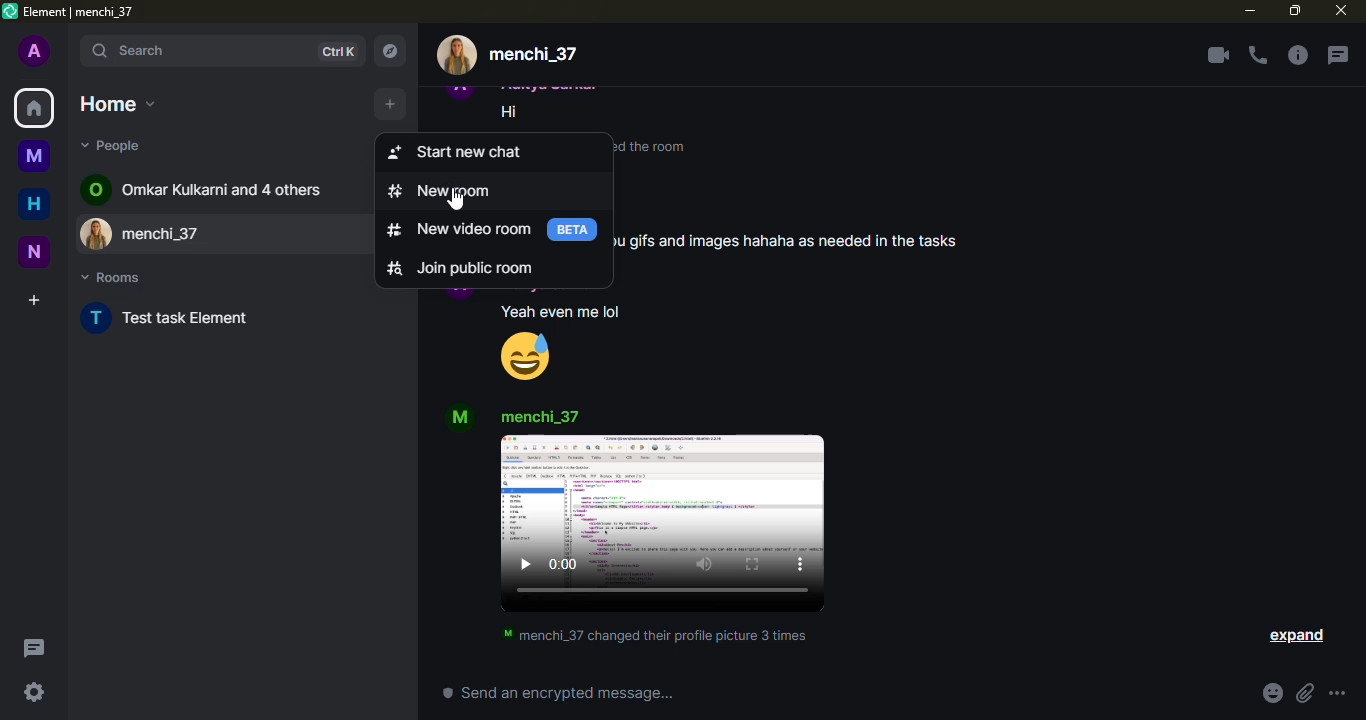 The image size is (1366, 720). What do you see at coordinates (196, 51) in the screenshot?
I see `search` at bounding box center [196, 51].